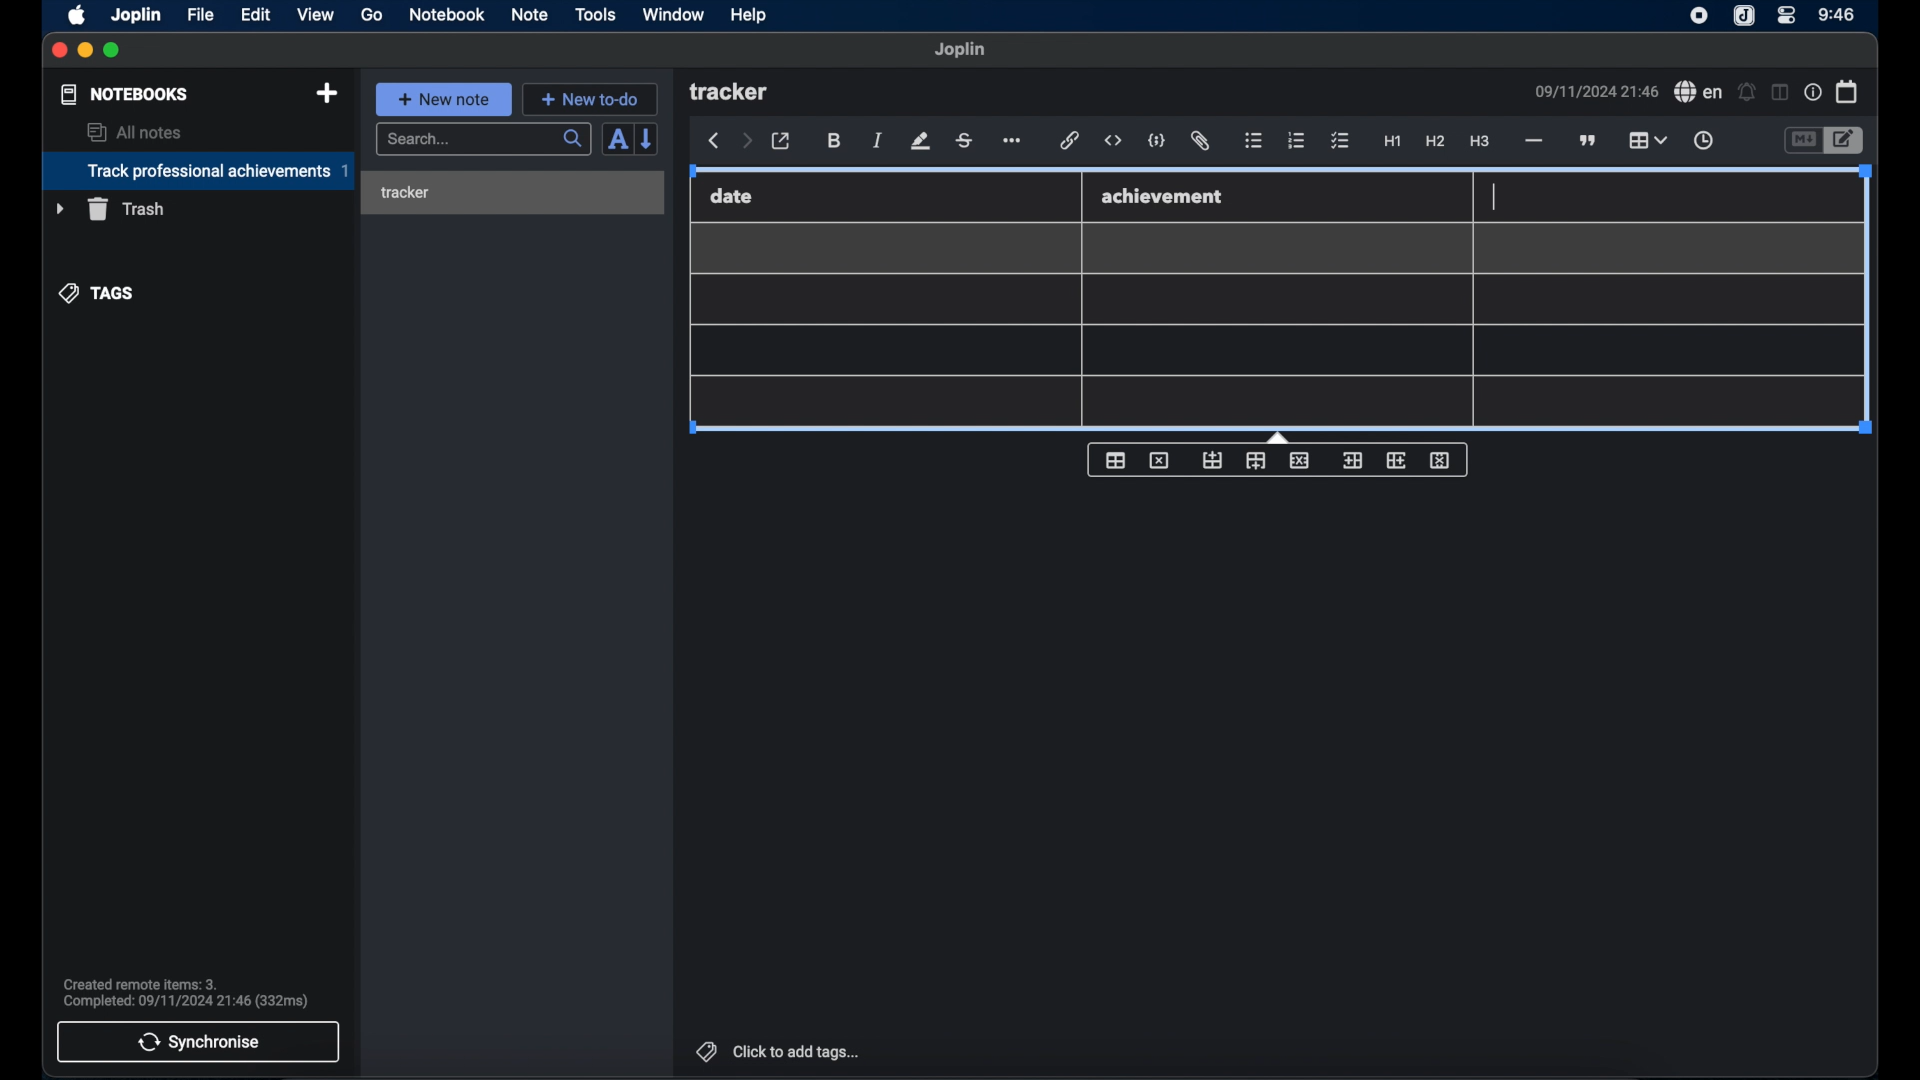 This screenshot has height=1080, width=1920. What do you see at coordinates (731, 93) in the screenshot?
I see `tracker` at bounding box center [731, 93].